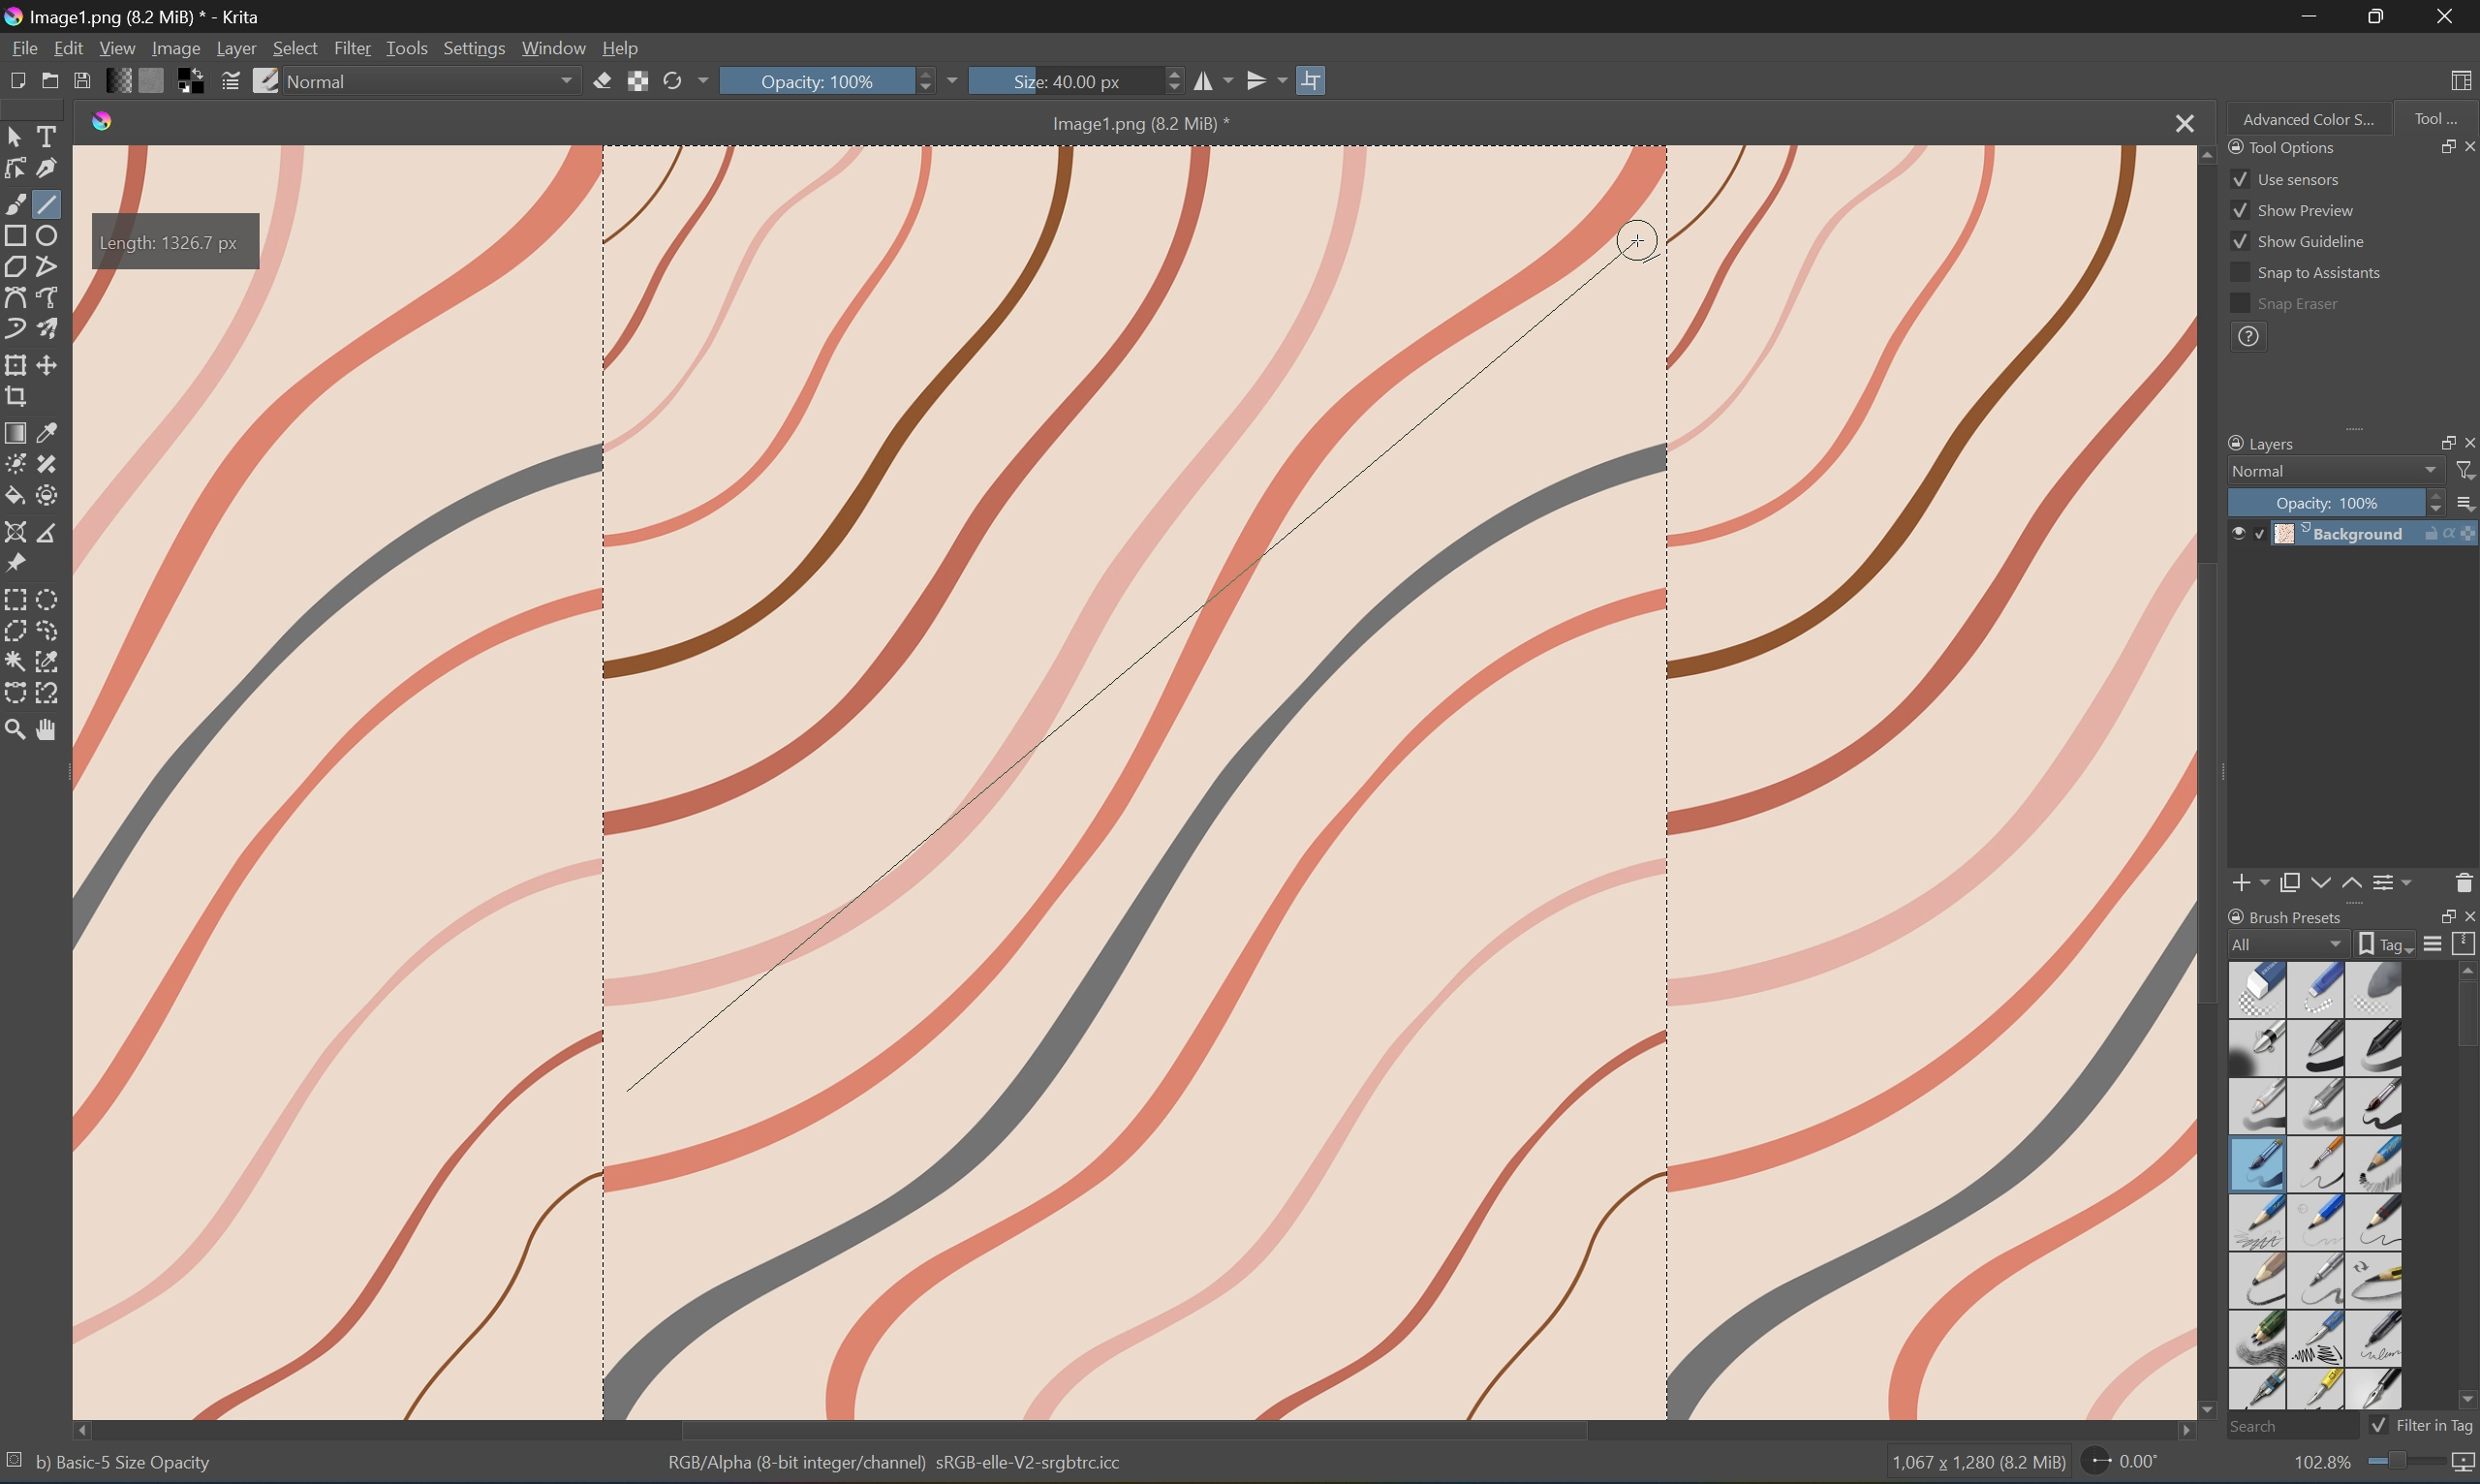 This screenshot has height=1484, width=2480. Describe the element at coordinates (640, 85) in the screenshot. I see `Preserve alpha` at that location.